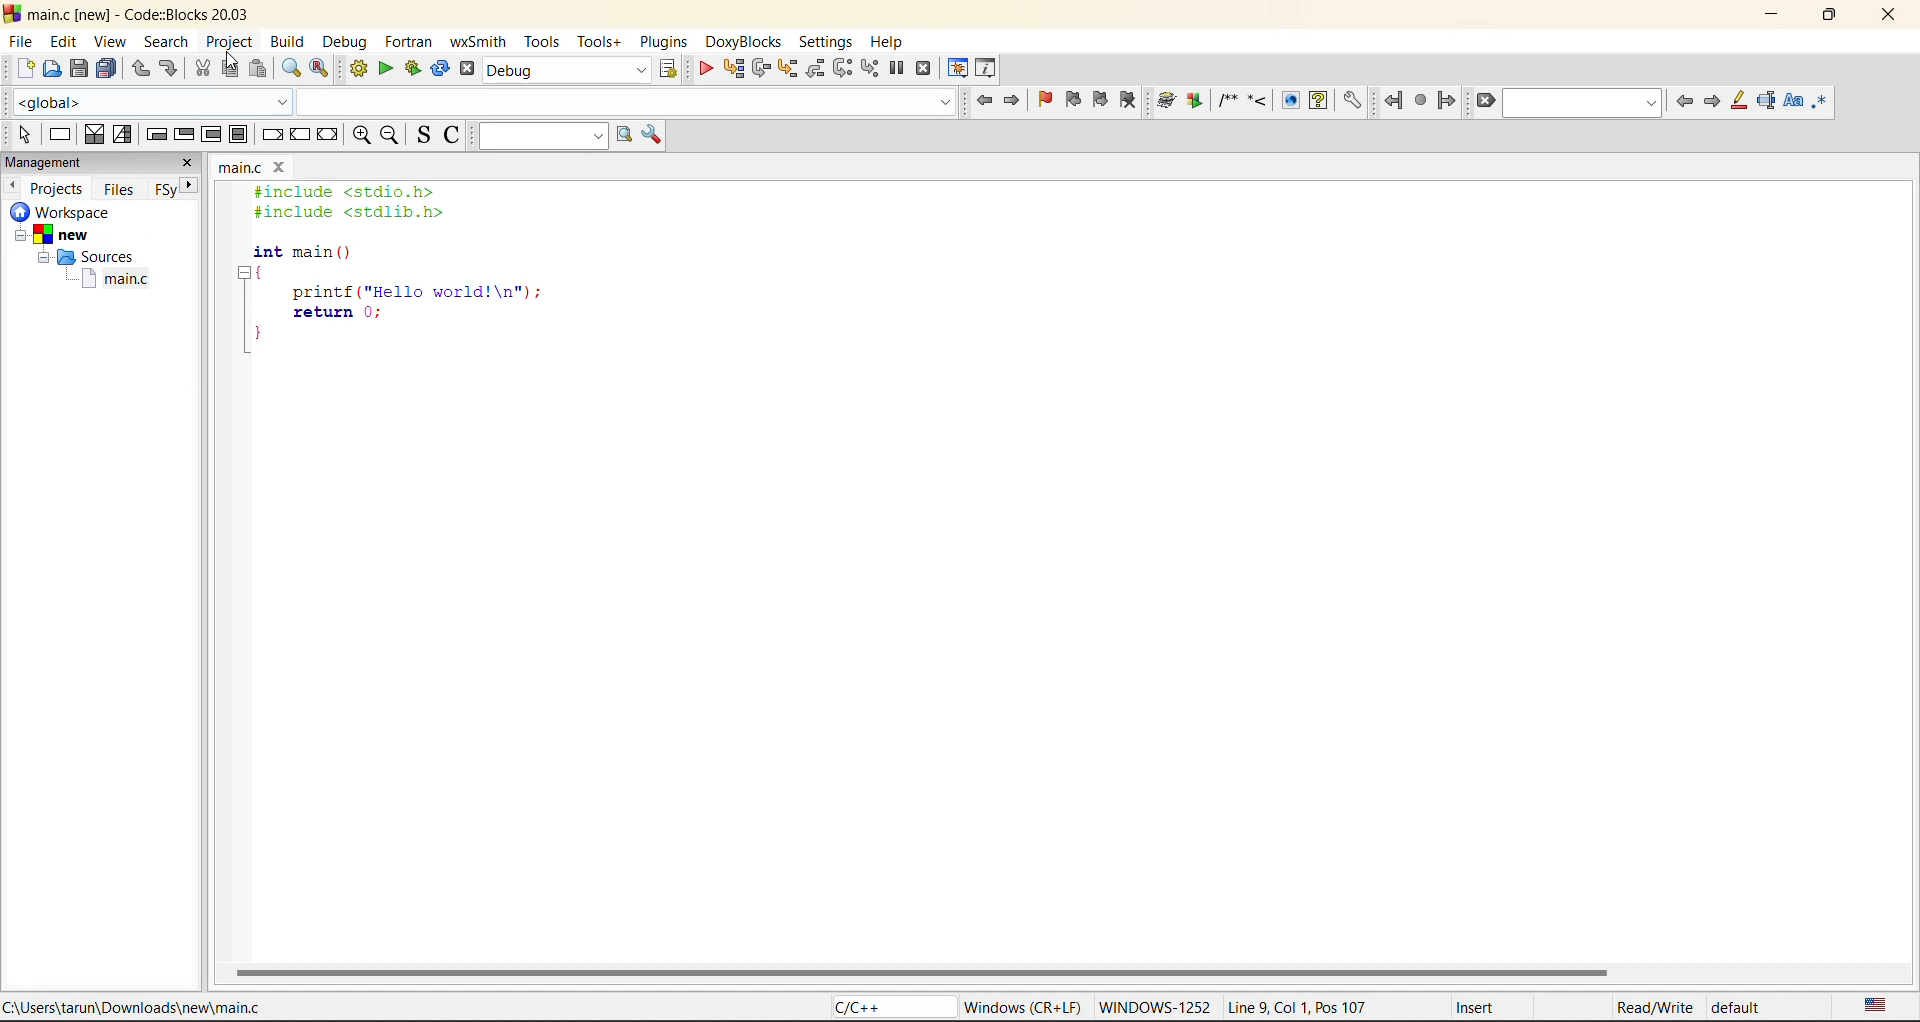  What do you see at coordinates (359, 69) in the screenshot?
I see `build` at bounding box center [359, 69].